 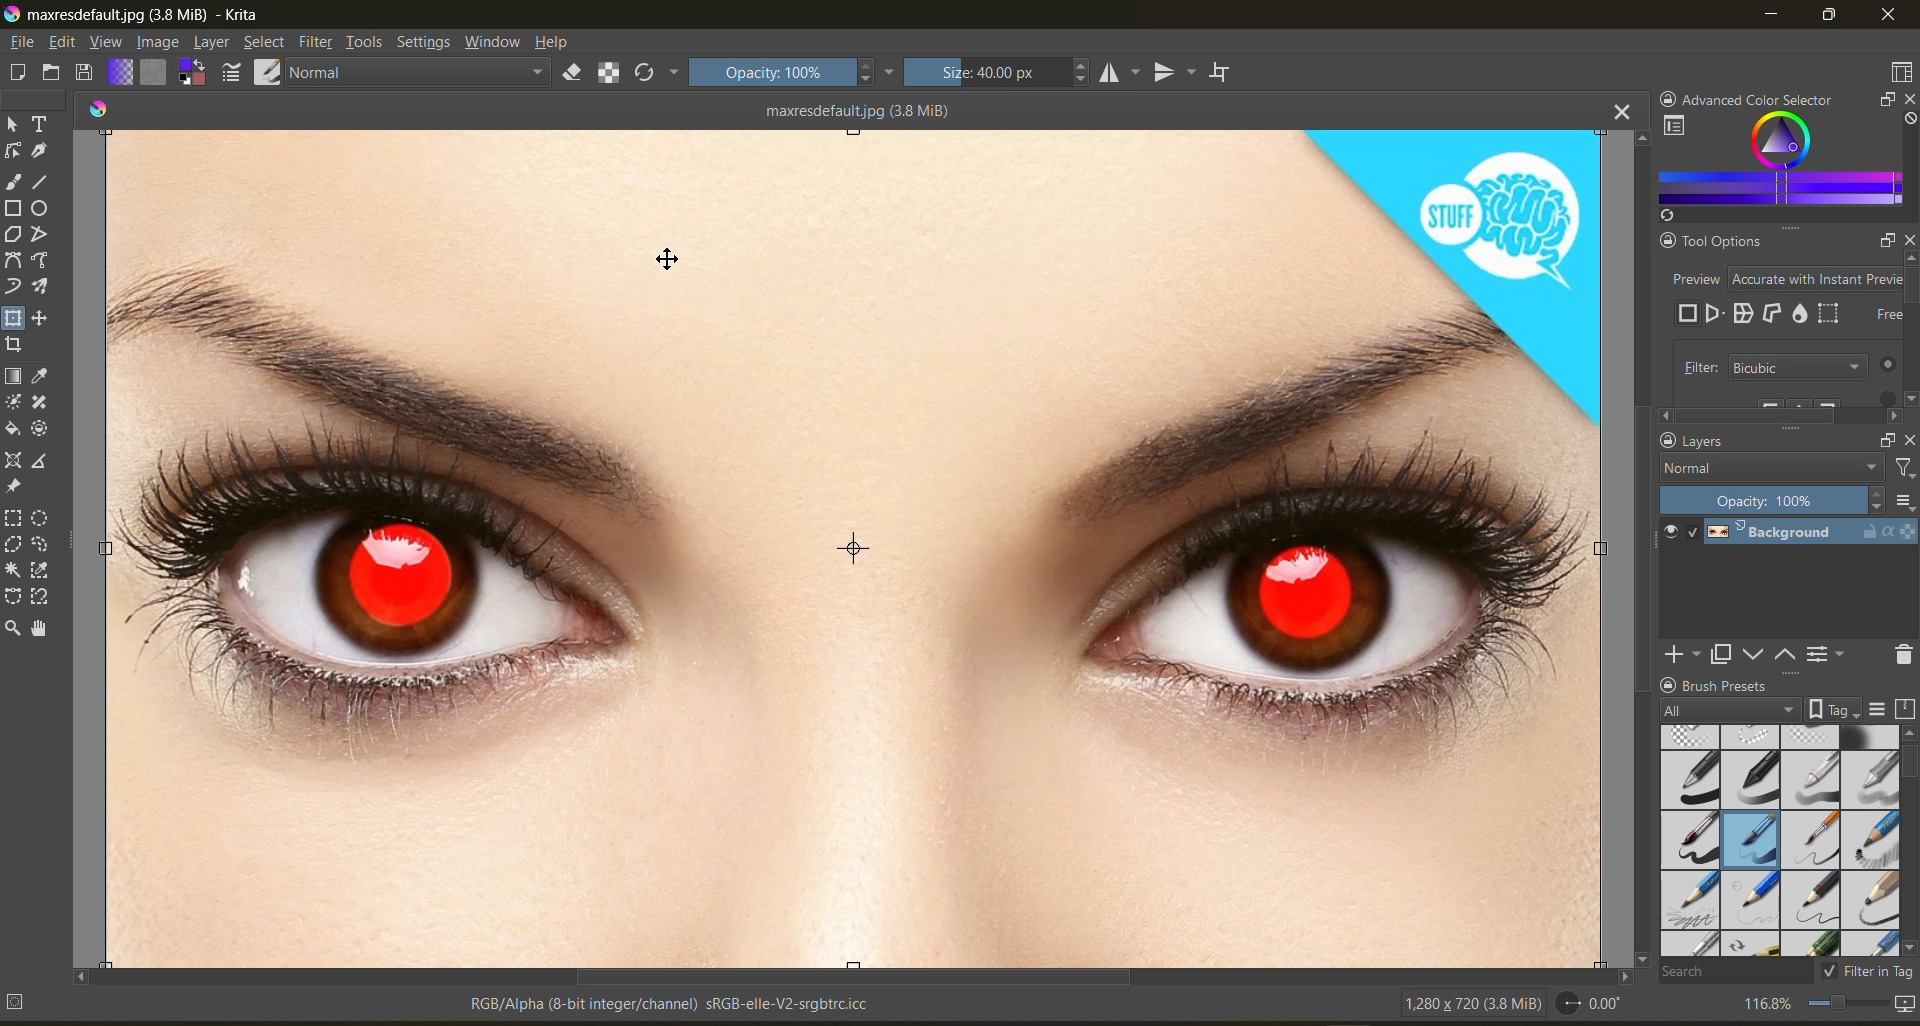 I want to click on select, so click(x=265, y=44).